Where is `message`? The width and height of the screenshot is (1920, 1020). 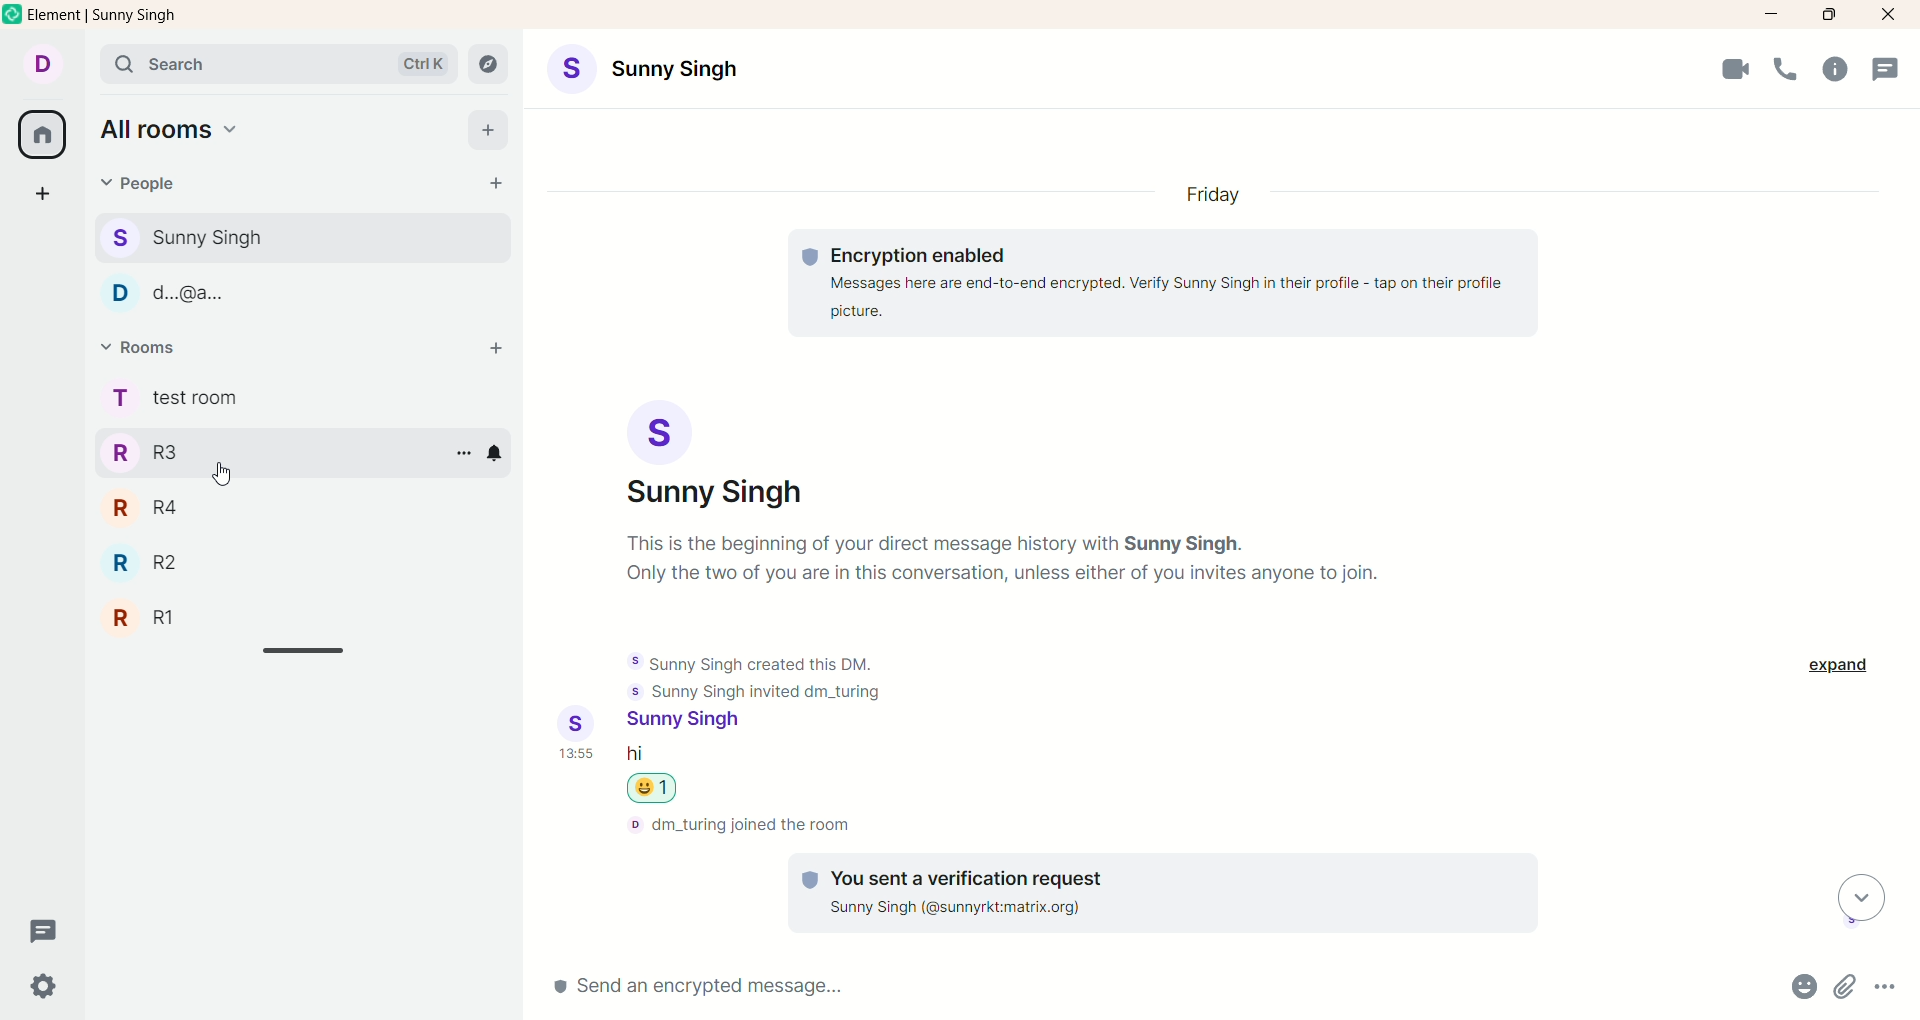 message is located at coordinates (737, 755).